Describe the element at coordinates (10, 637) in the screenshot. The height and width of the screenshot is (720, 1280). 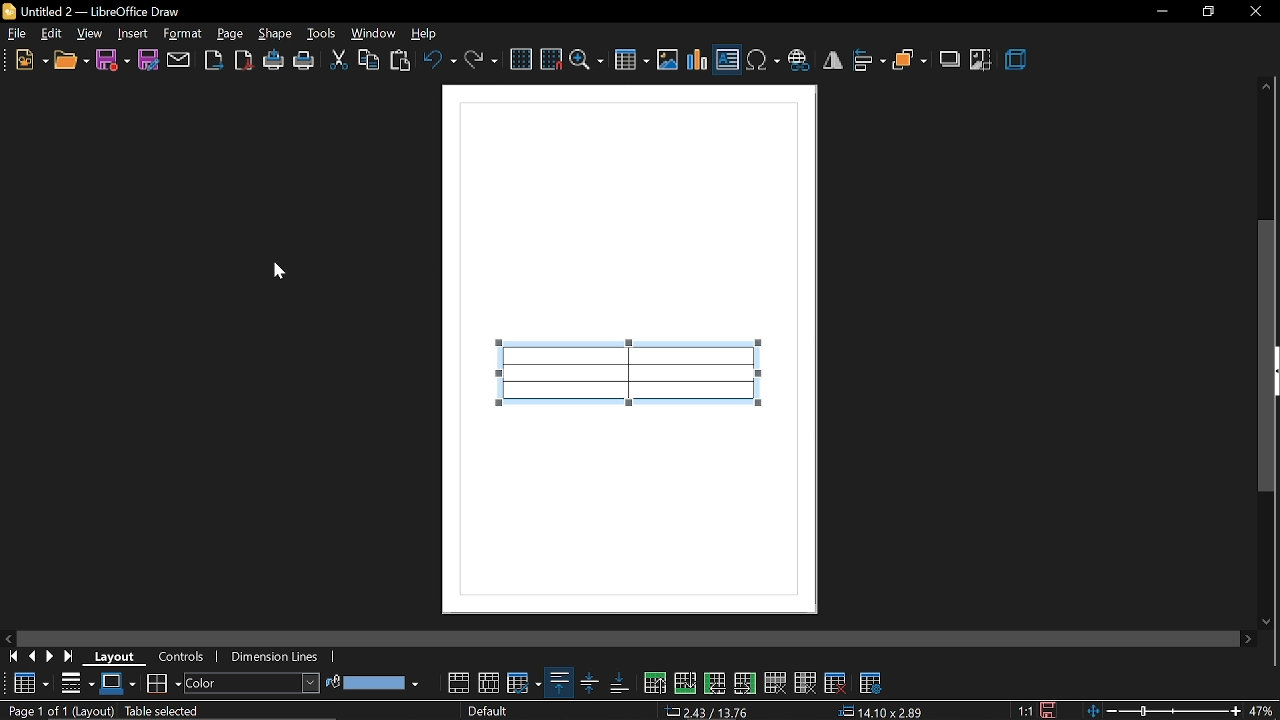
I see `move left` at that location.